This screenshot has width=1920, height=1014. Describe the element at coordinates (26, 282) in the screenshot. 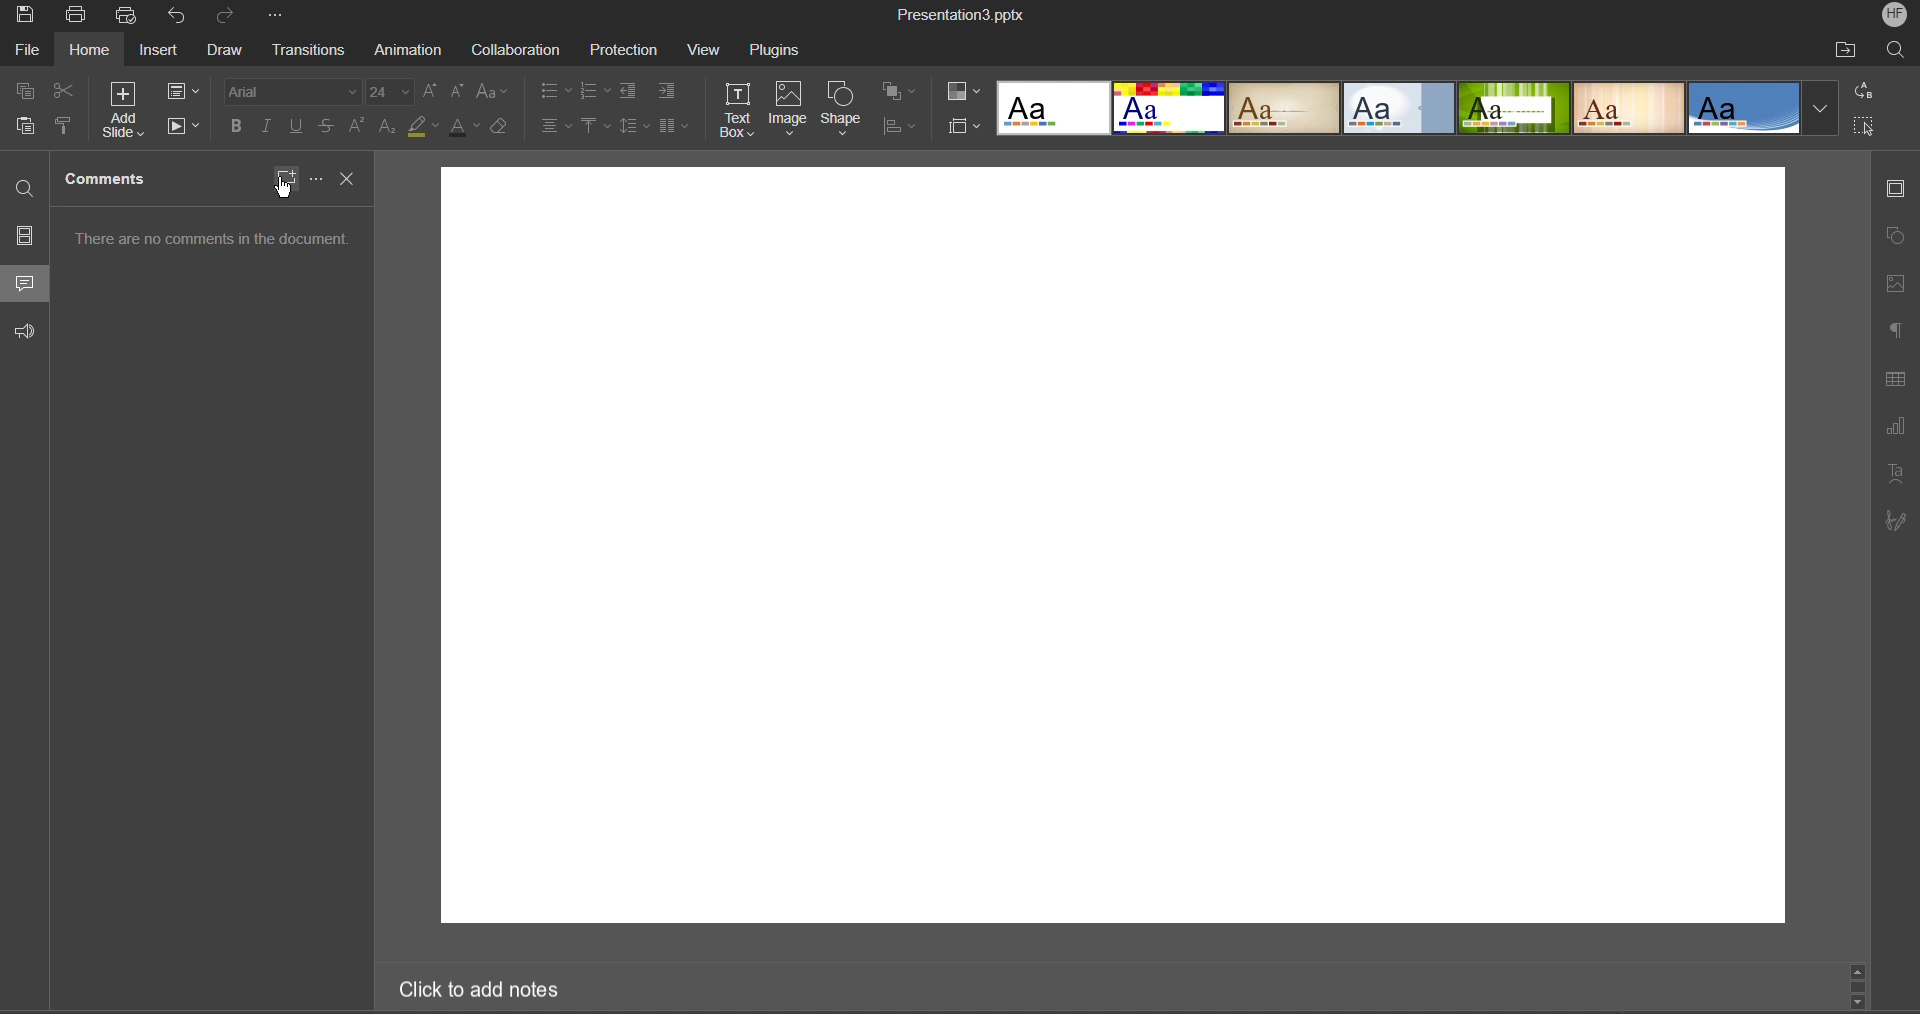

I see `Comments` at that location.